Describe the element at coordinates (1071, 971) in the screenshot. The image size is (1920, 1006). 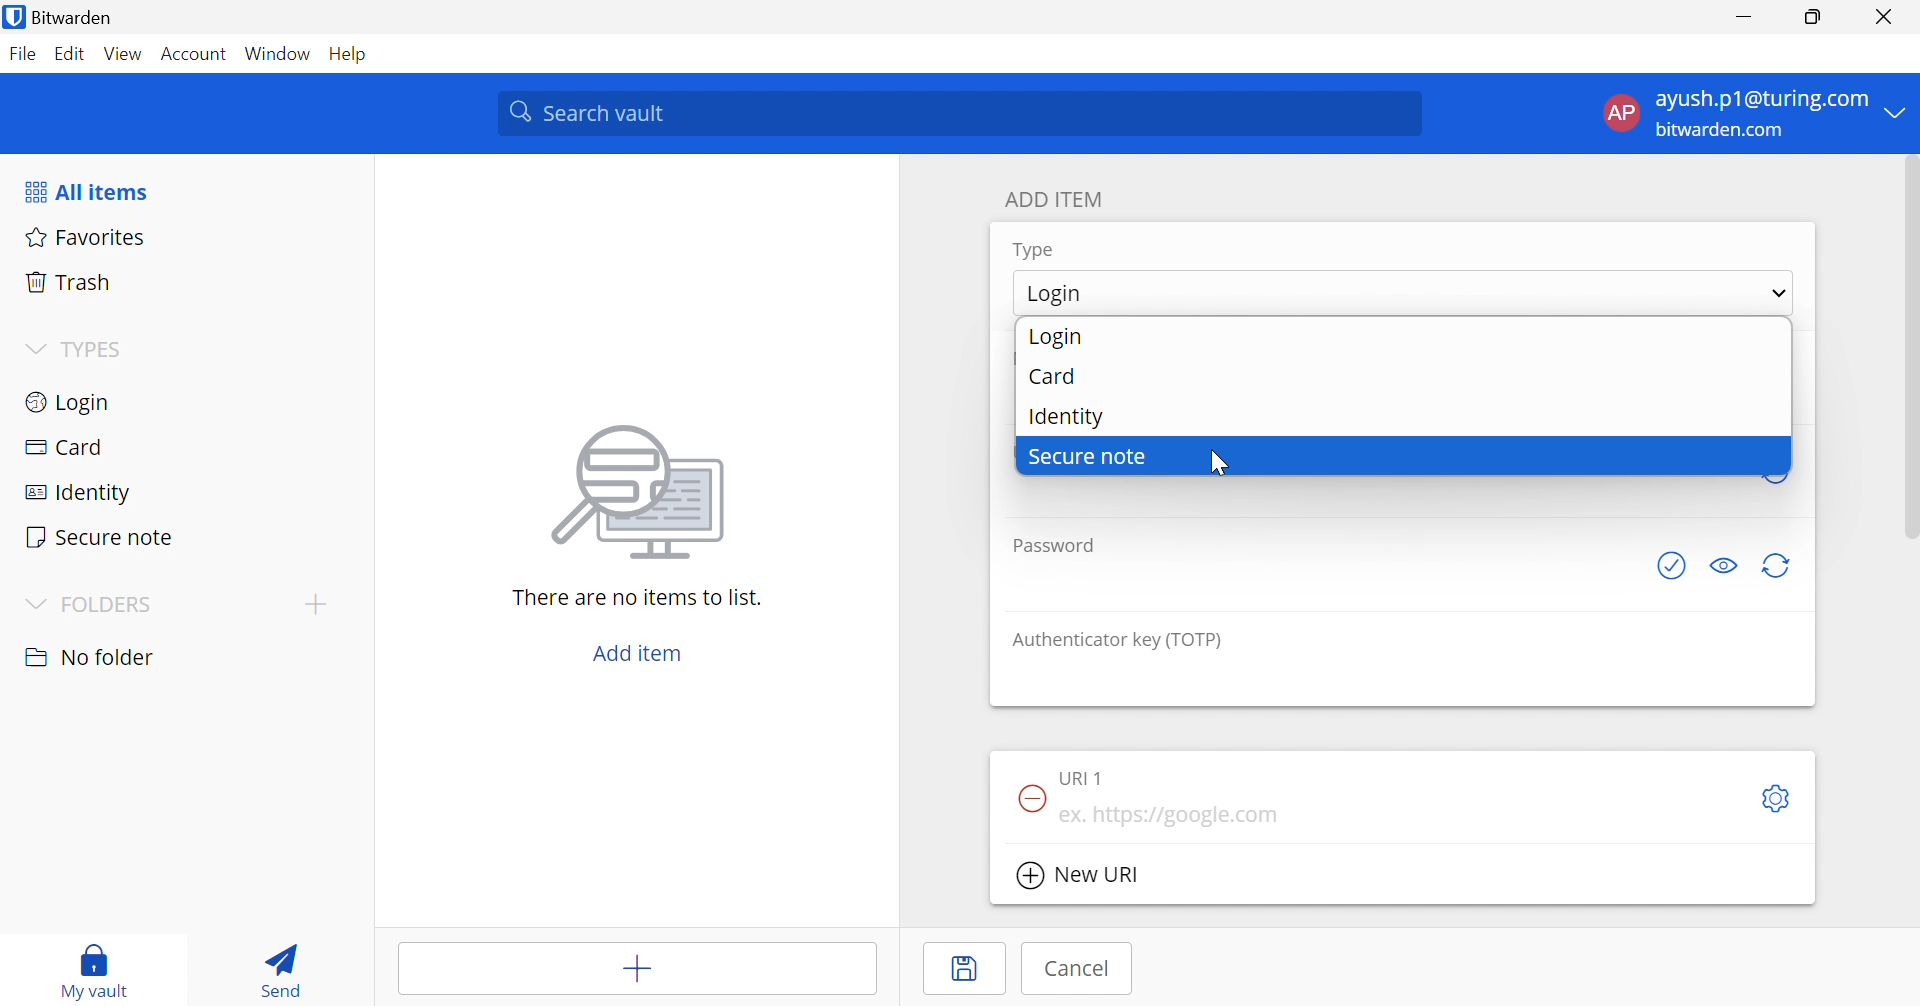
I see `Cancel` at that location.